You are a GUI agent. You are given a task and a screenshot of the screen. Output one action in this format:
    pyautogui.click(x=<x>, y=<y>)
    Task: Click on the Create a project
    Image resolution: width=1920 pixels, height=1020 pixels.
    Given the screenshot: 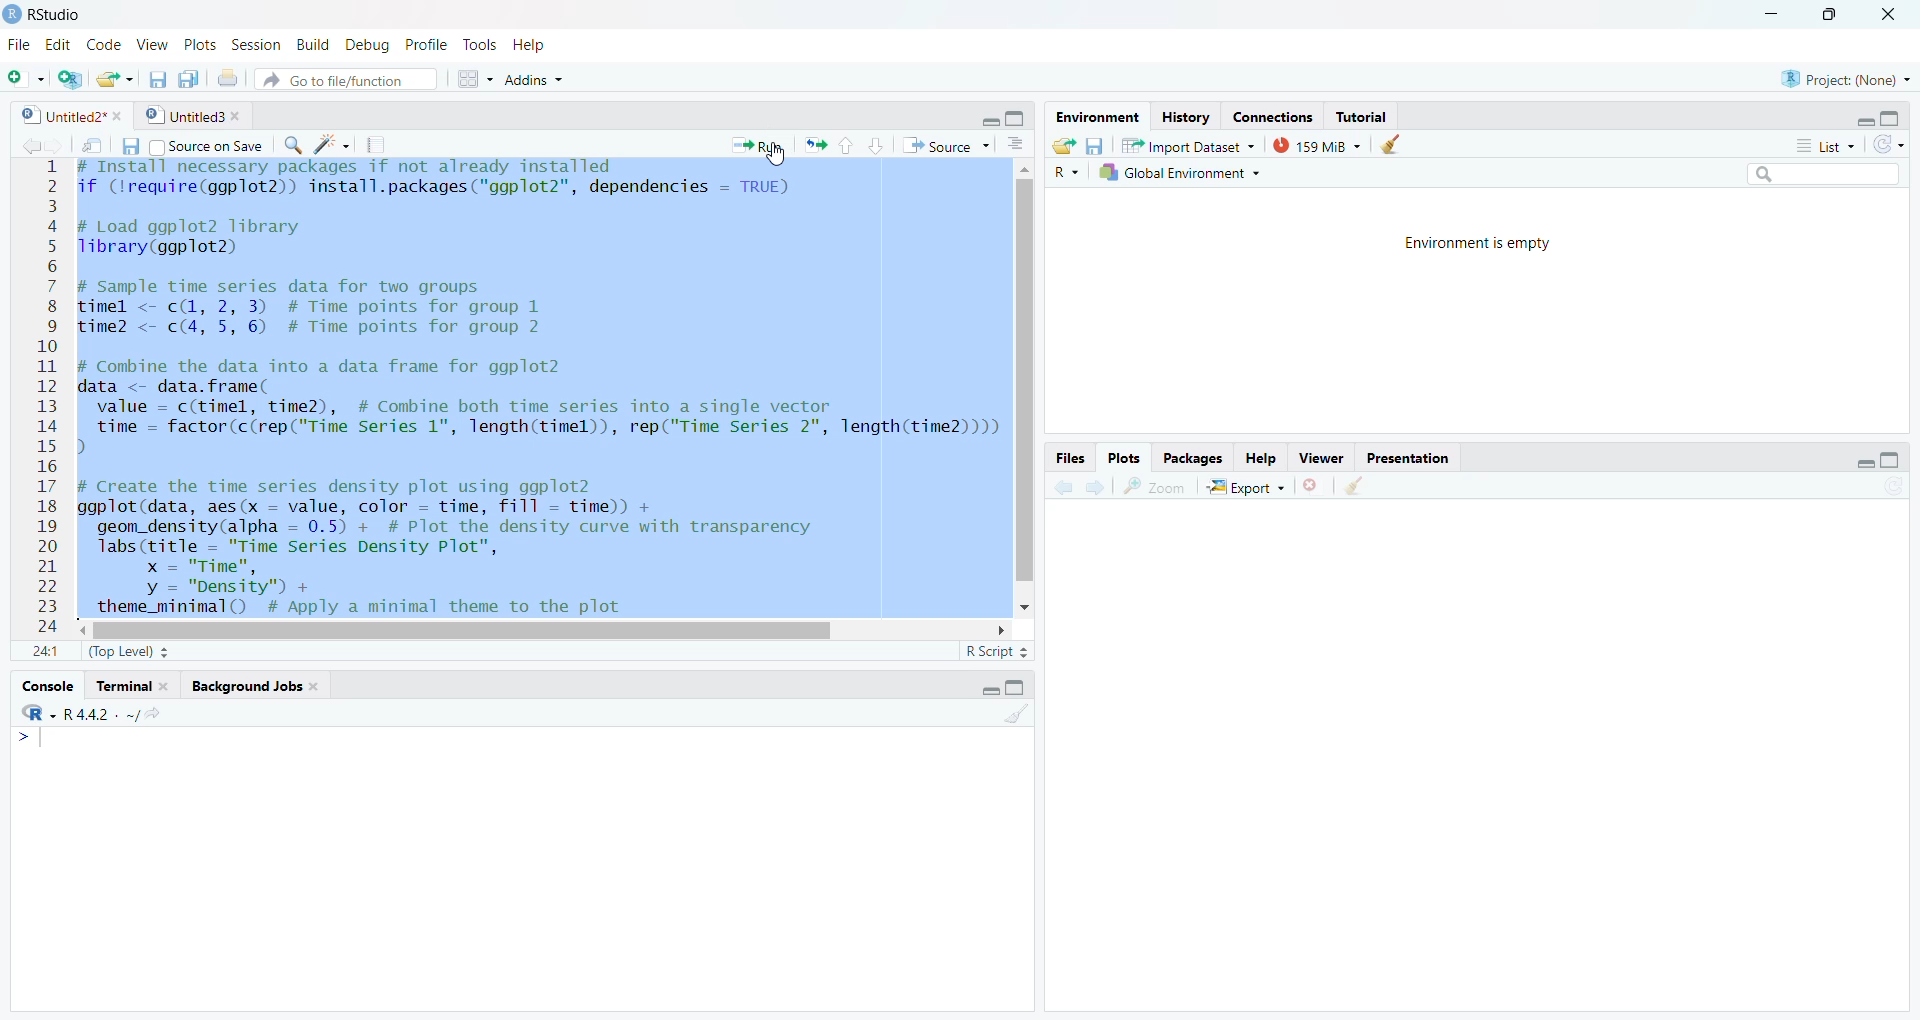 What is the action you would take?
    pyautogui.click(x=70, y=81)
    